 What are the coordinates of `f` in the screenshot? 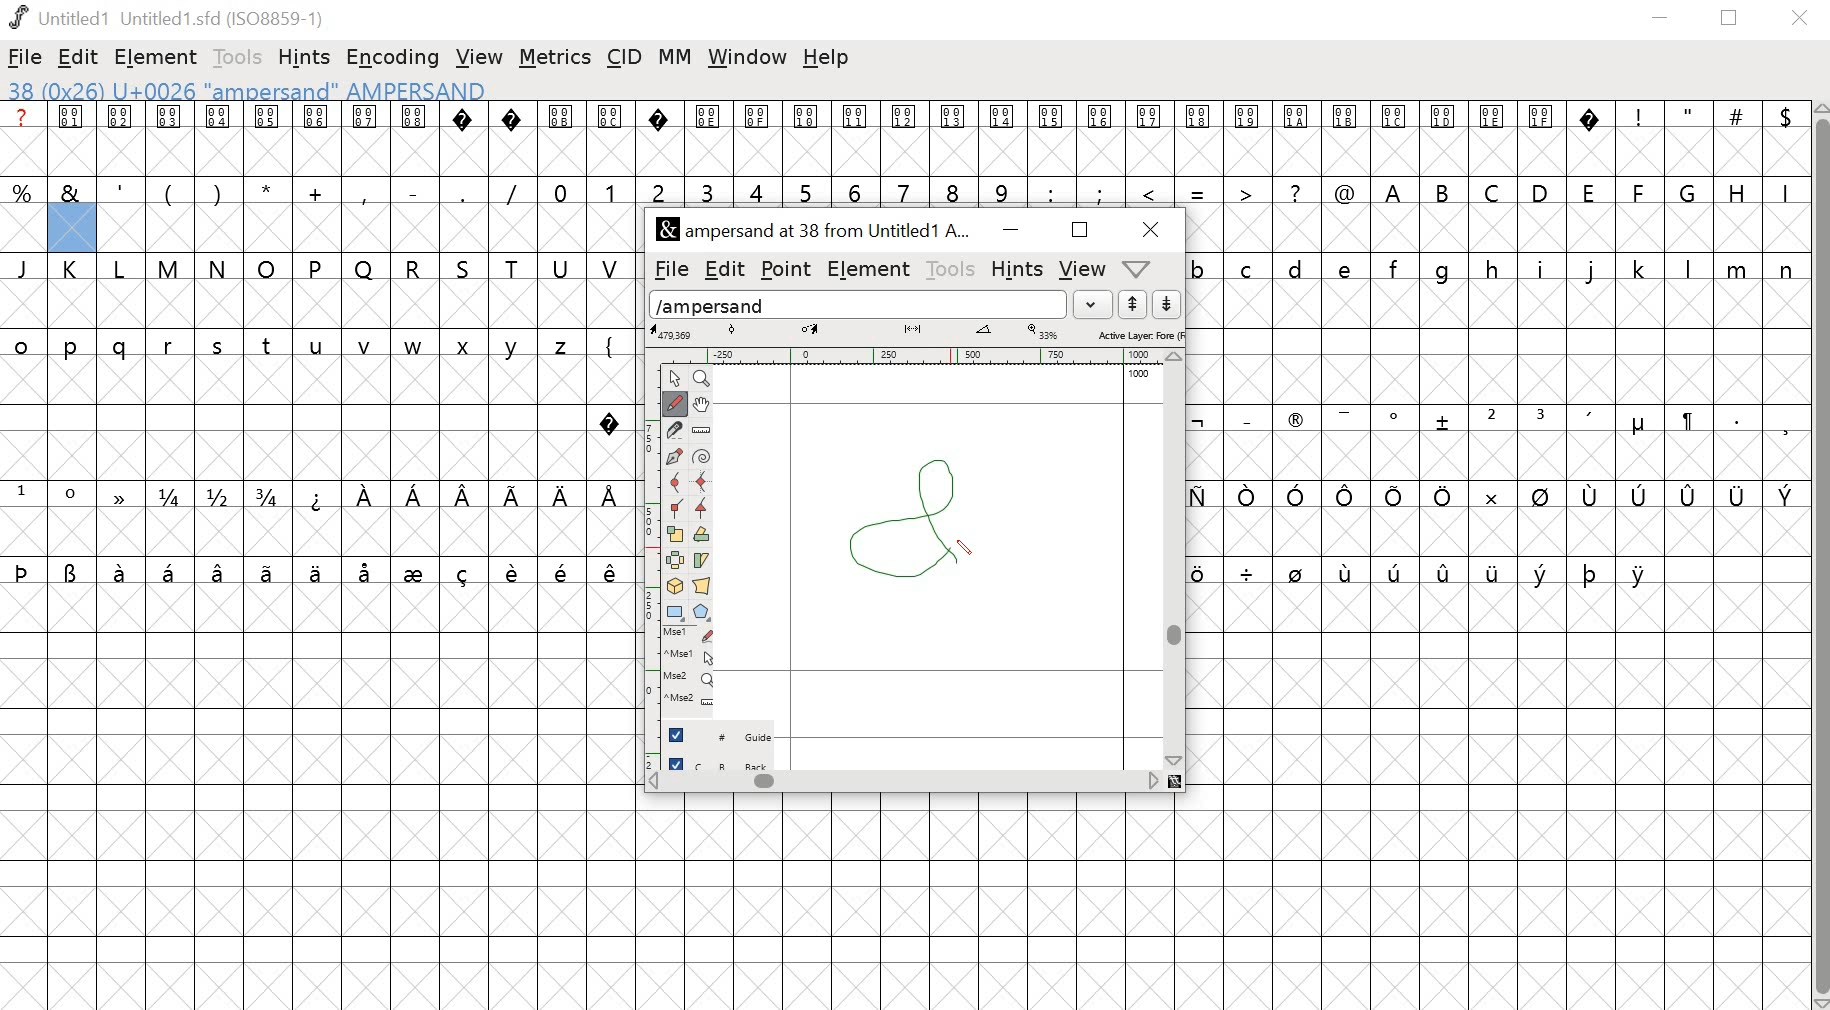 It's located at (1398, 267).